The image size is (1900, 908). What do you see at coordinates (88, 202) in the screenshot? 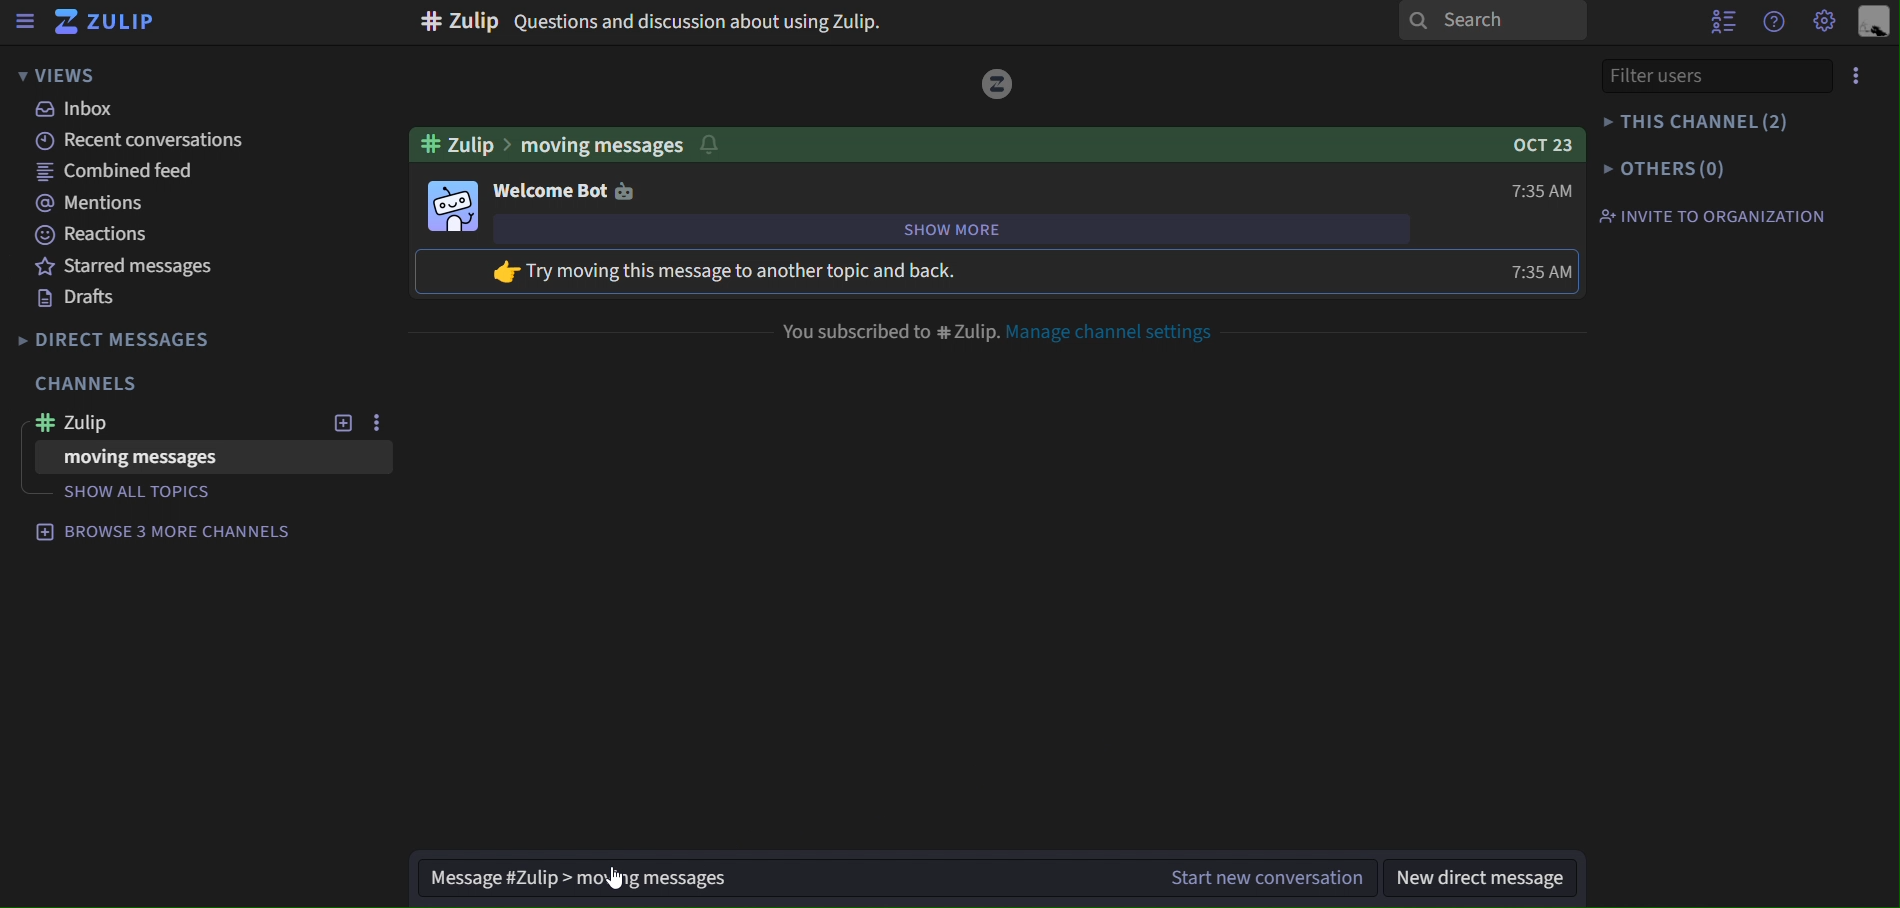
I see `mentions` at bounding box center [88, 202].